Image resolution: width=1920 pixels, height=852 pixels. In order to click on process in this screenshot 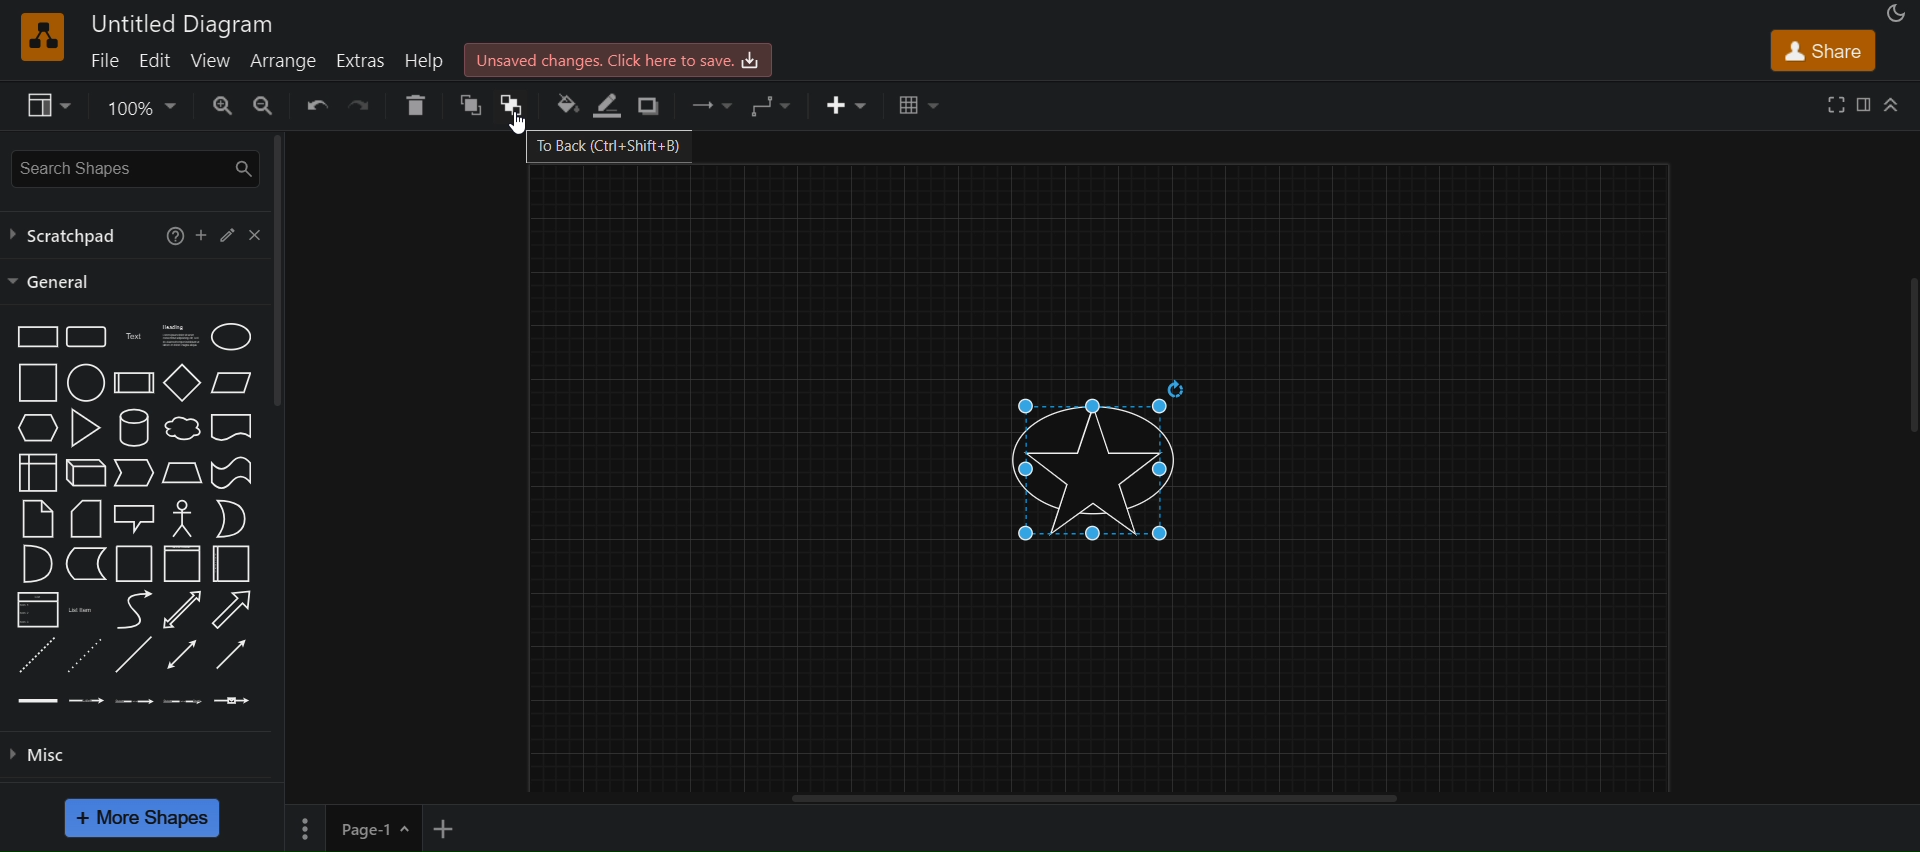, I will do `click(134, 383)`.